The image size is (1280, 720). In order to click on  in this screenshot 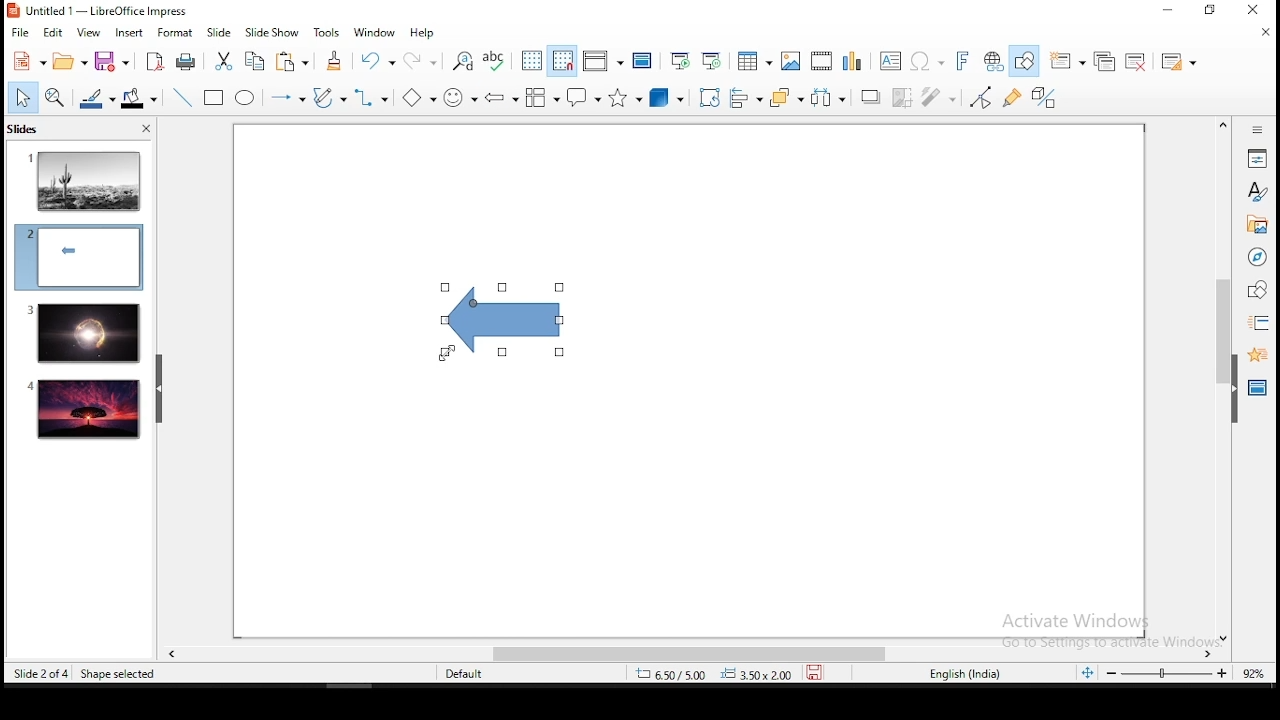, I will do `click(1255, 129)`.